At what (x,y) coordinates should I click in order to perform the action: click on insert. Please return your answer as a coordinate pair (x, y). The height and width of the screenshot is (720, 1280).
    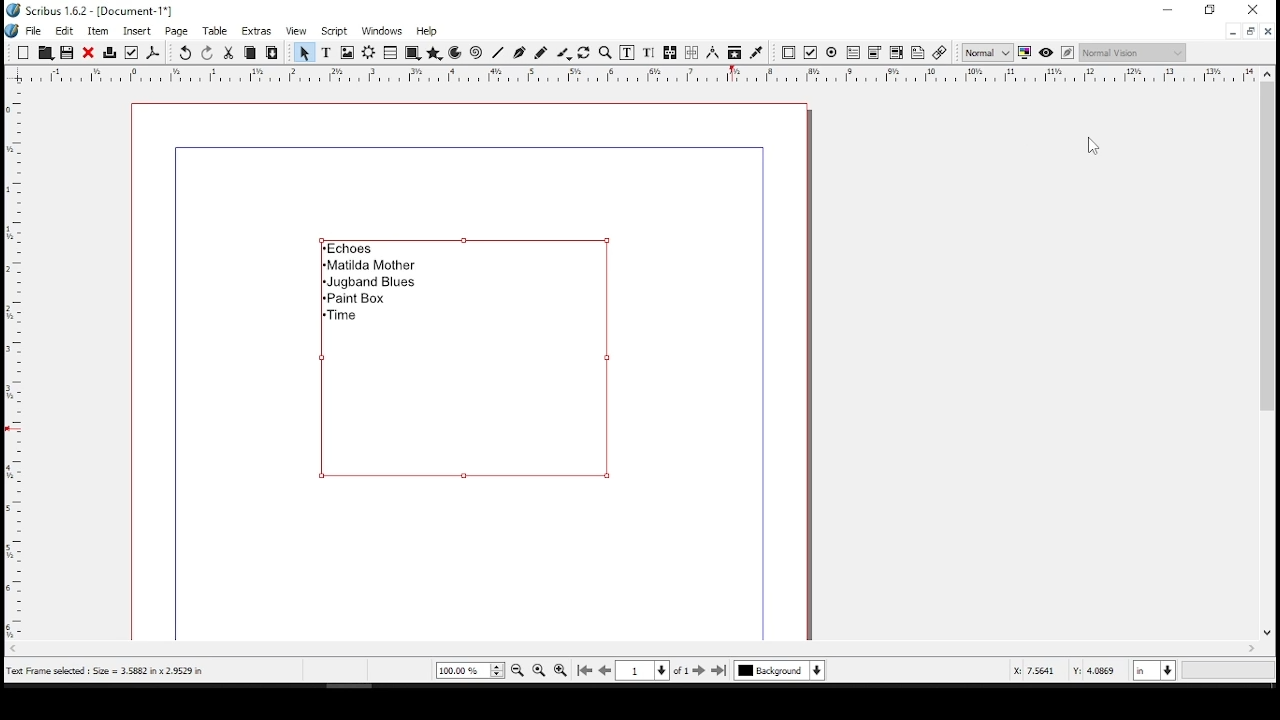
    Looking at the image, I should click on (138, 30).